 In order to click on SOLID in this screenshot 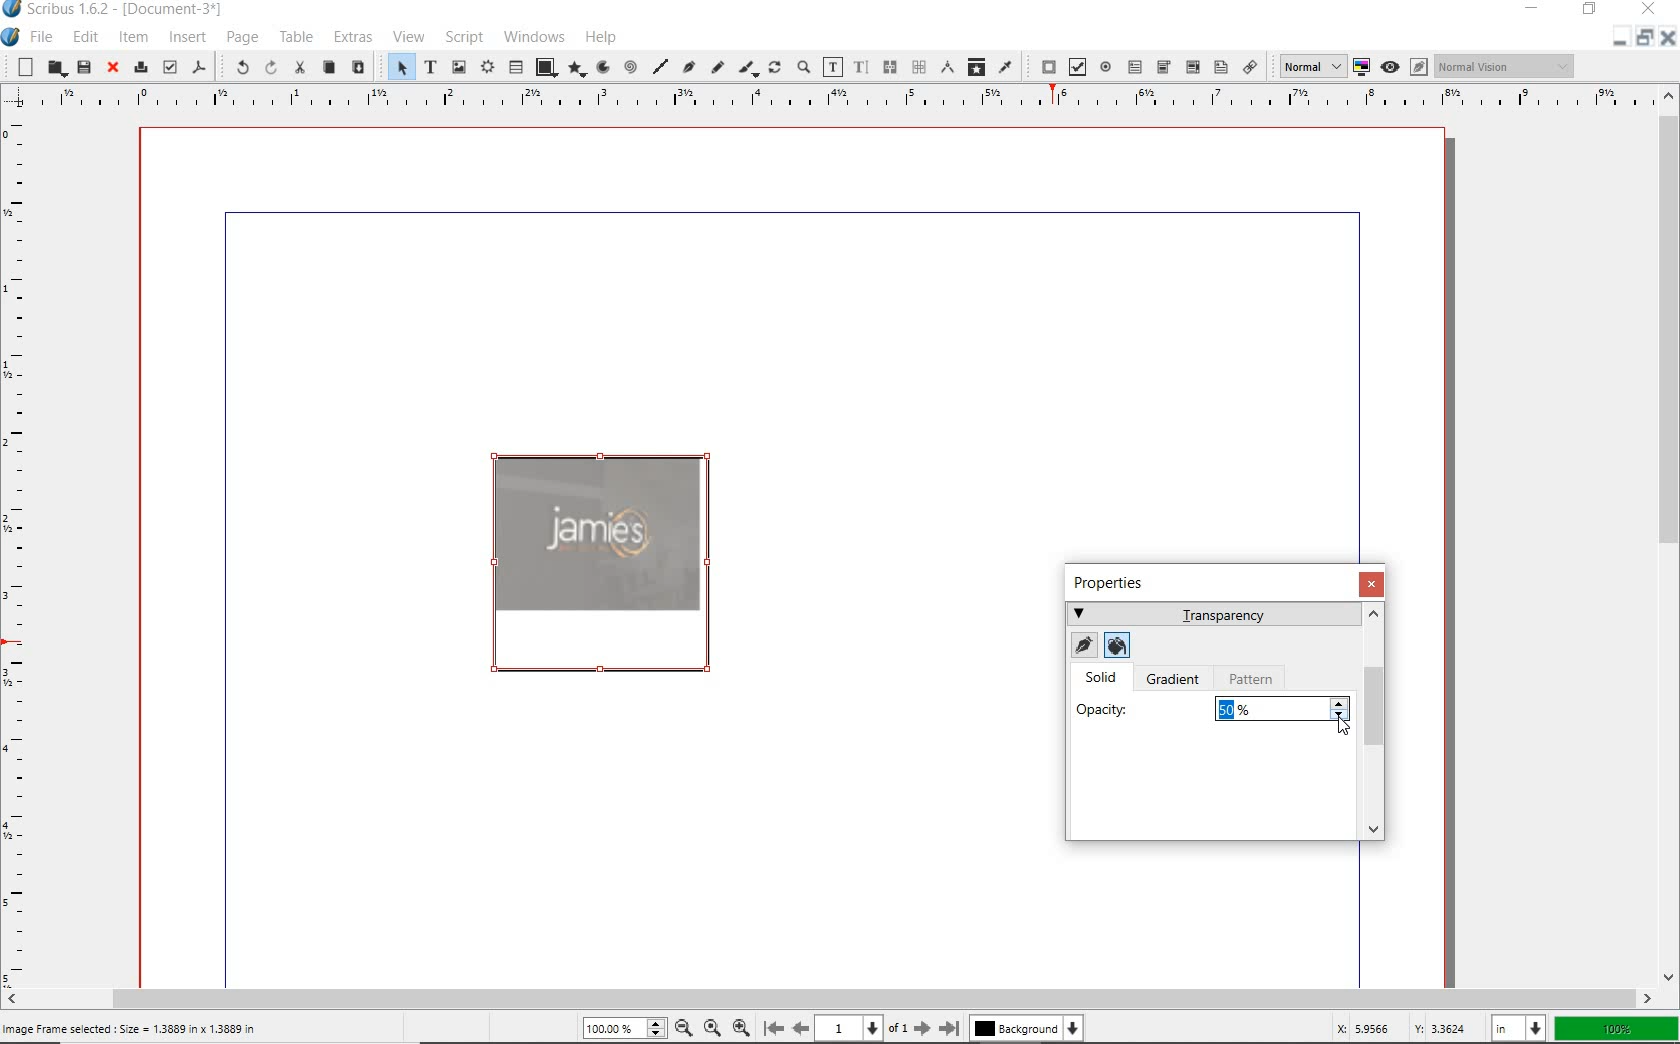, I will do `click(1104, 679)`.